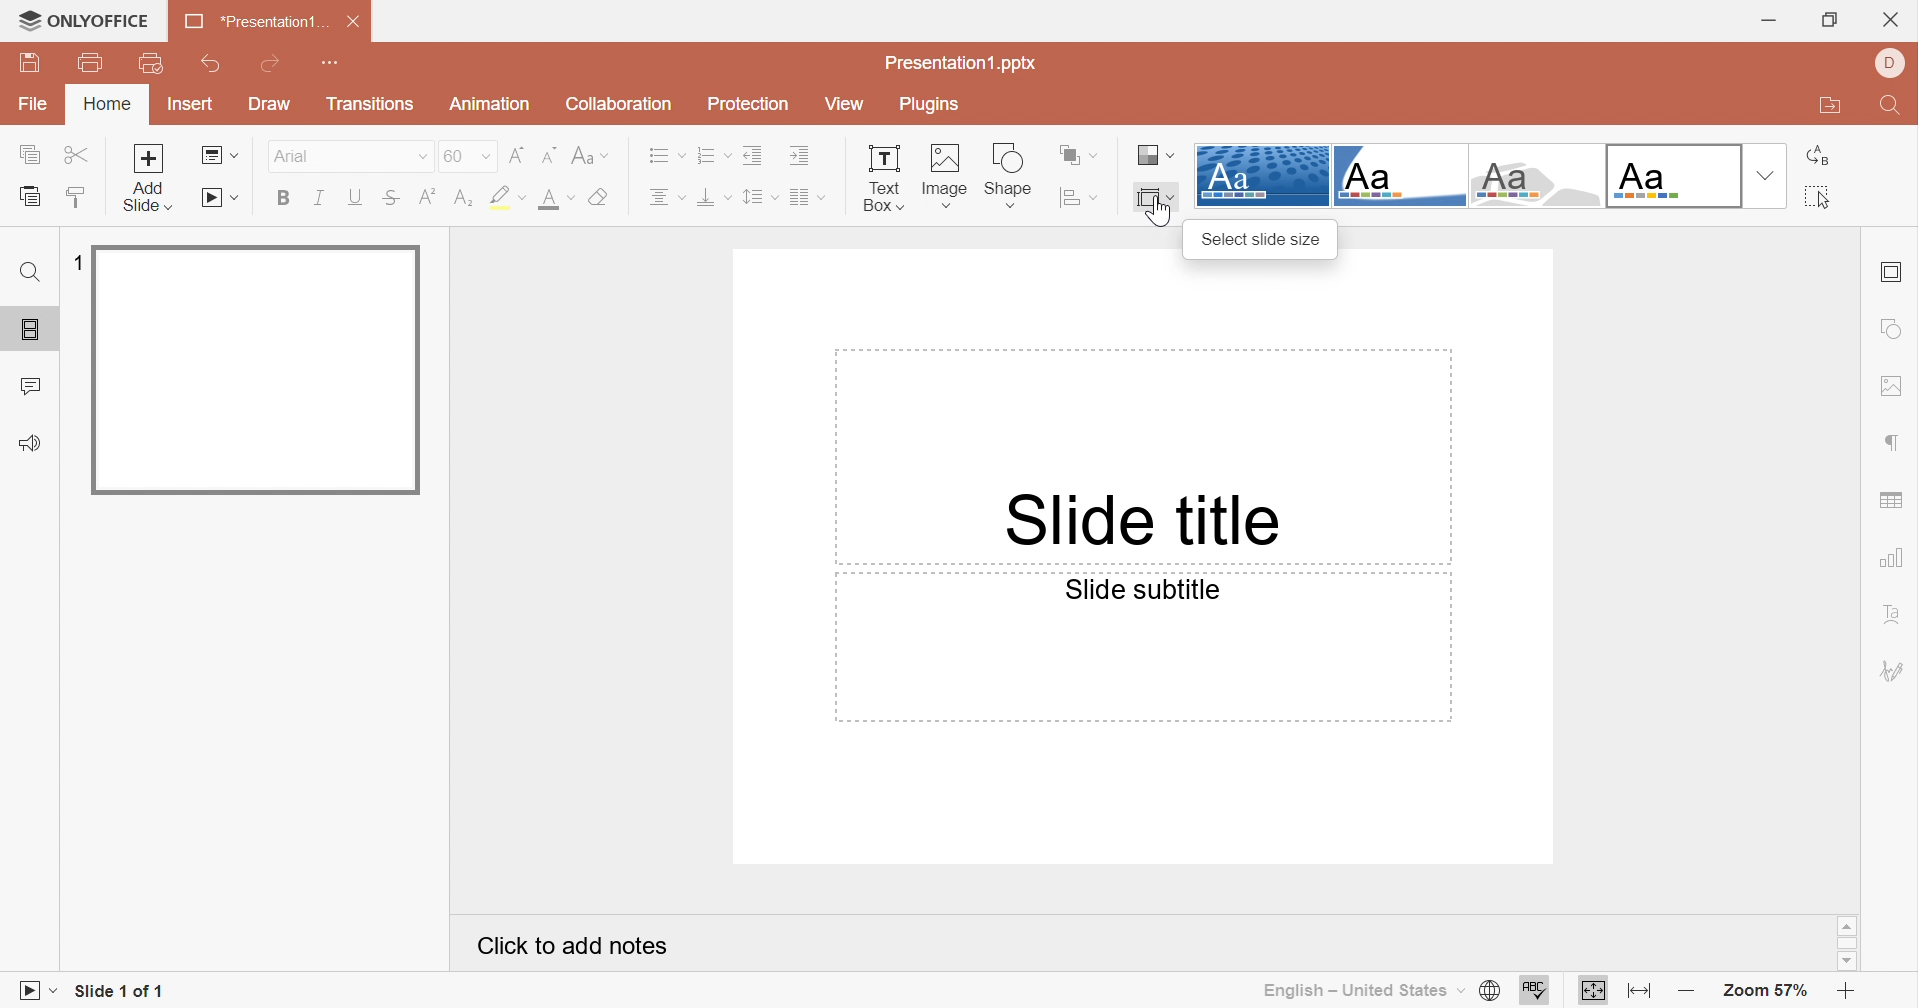  Describe the element at coordinates (73, 262) in the screenshot. I see `1` at that location.